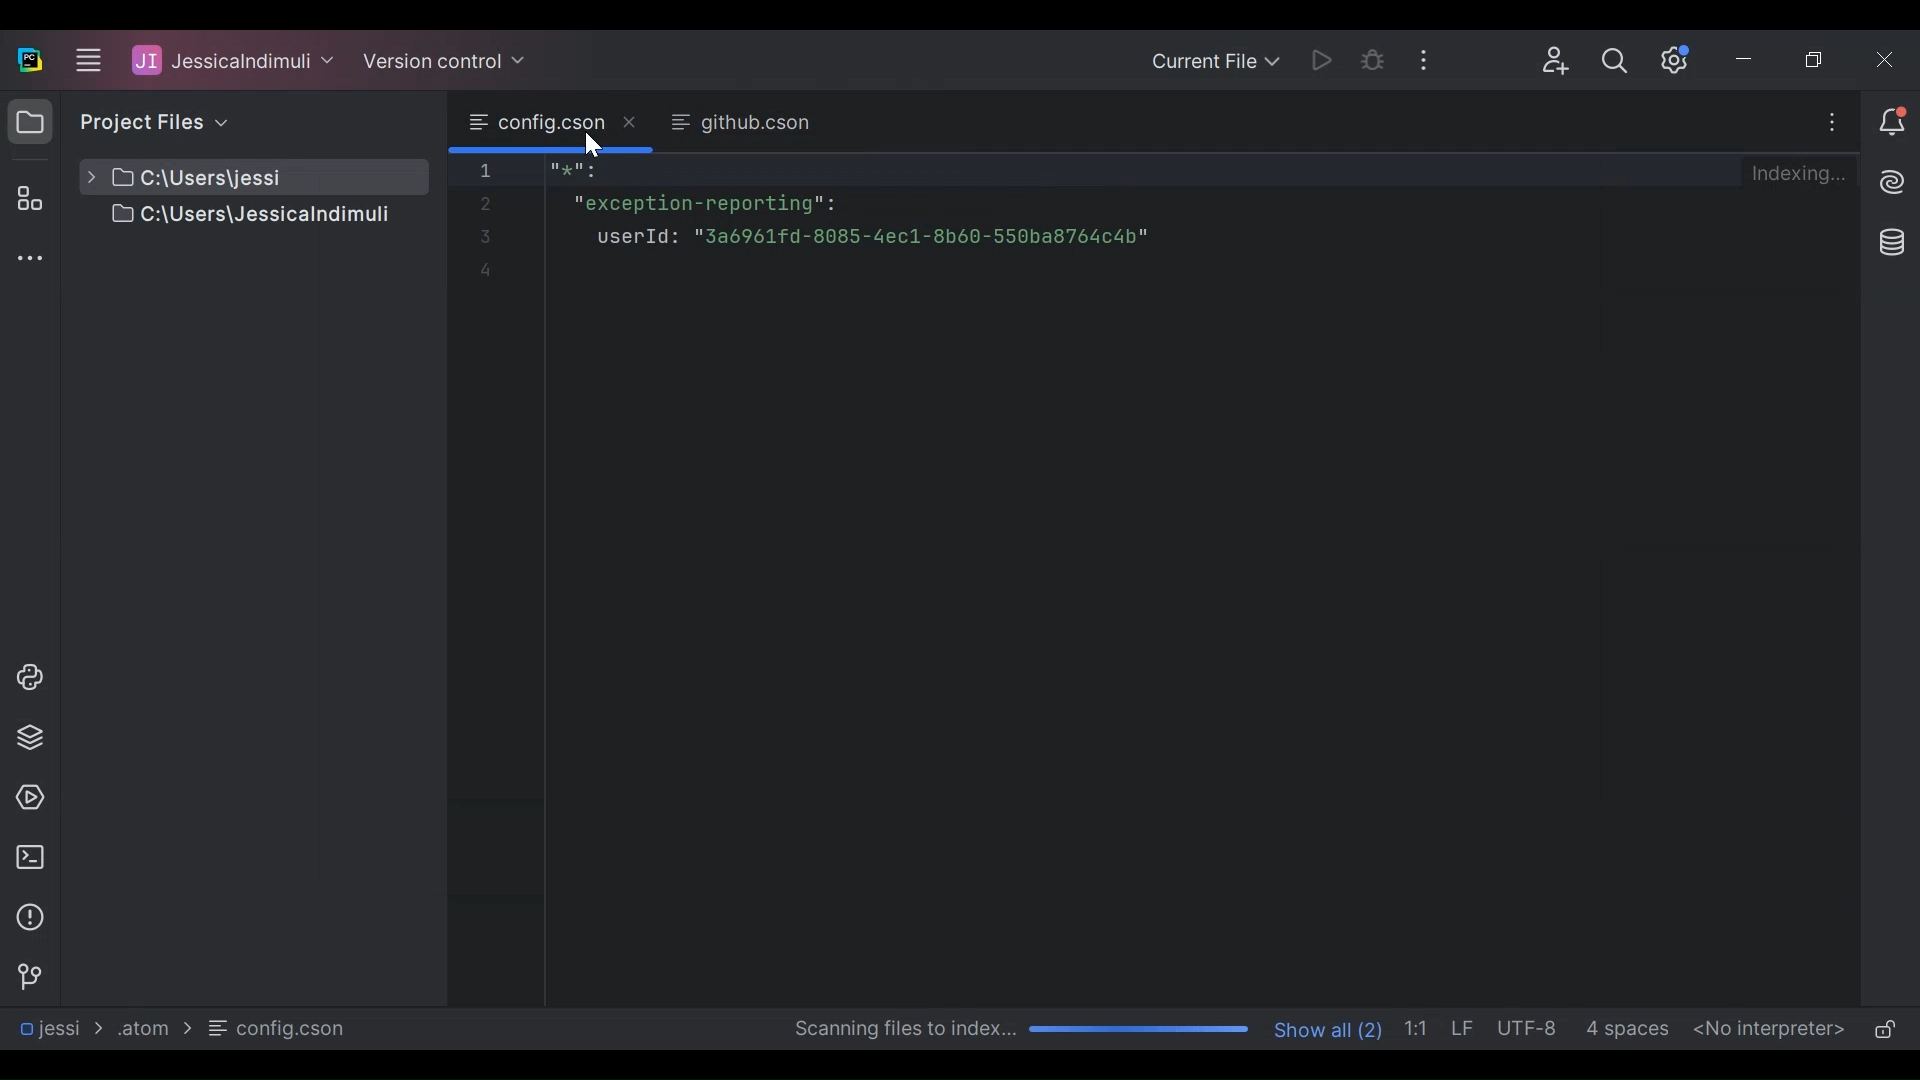  I want to click on Project File User, so click(234, 61).